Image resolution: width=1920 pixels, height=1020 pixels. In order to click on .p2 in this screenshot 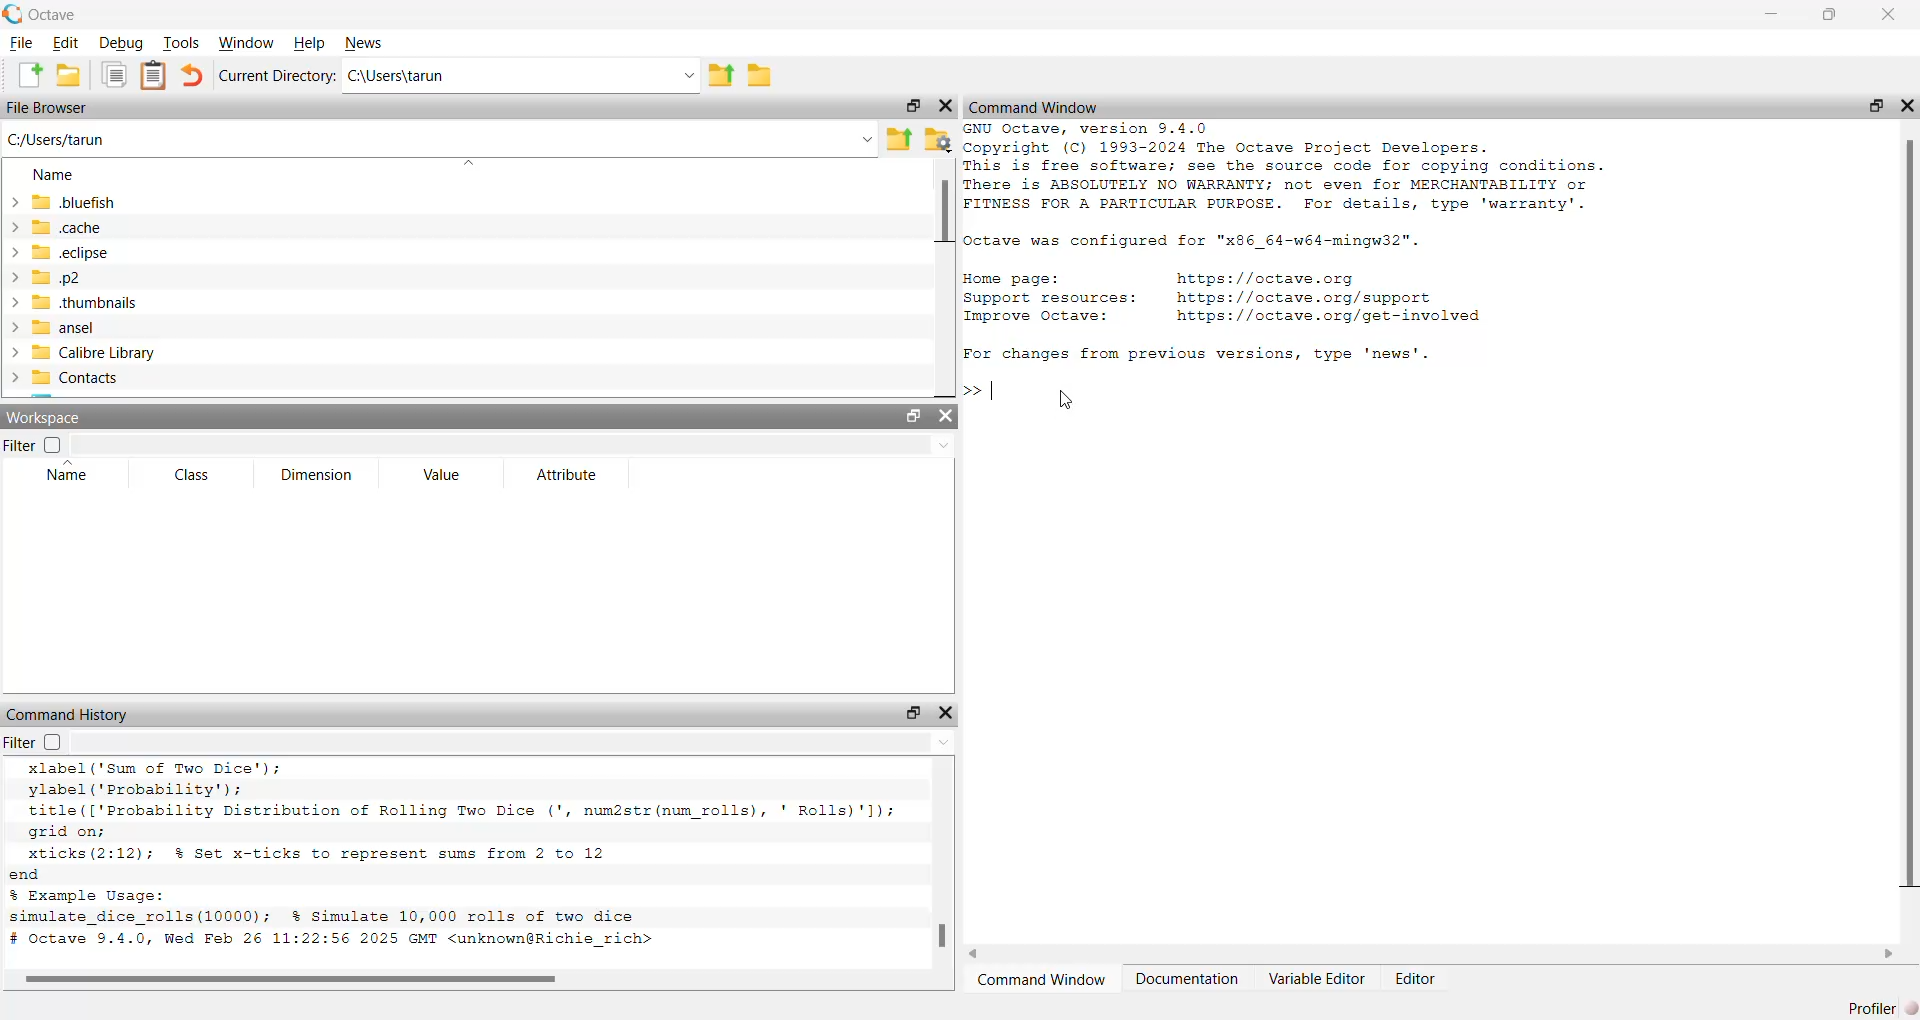, I will do `click(46, 279)`.